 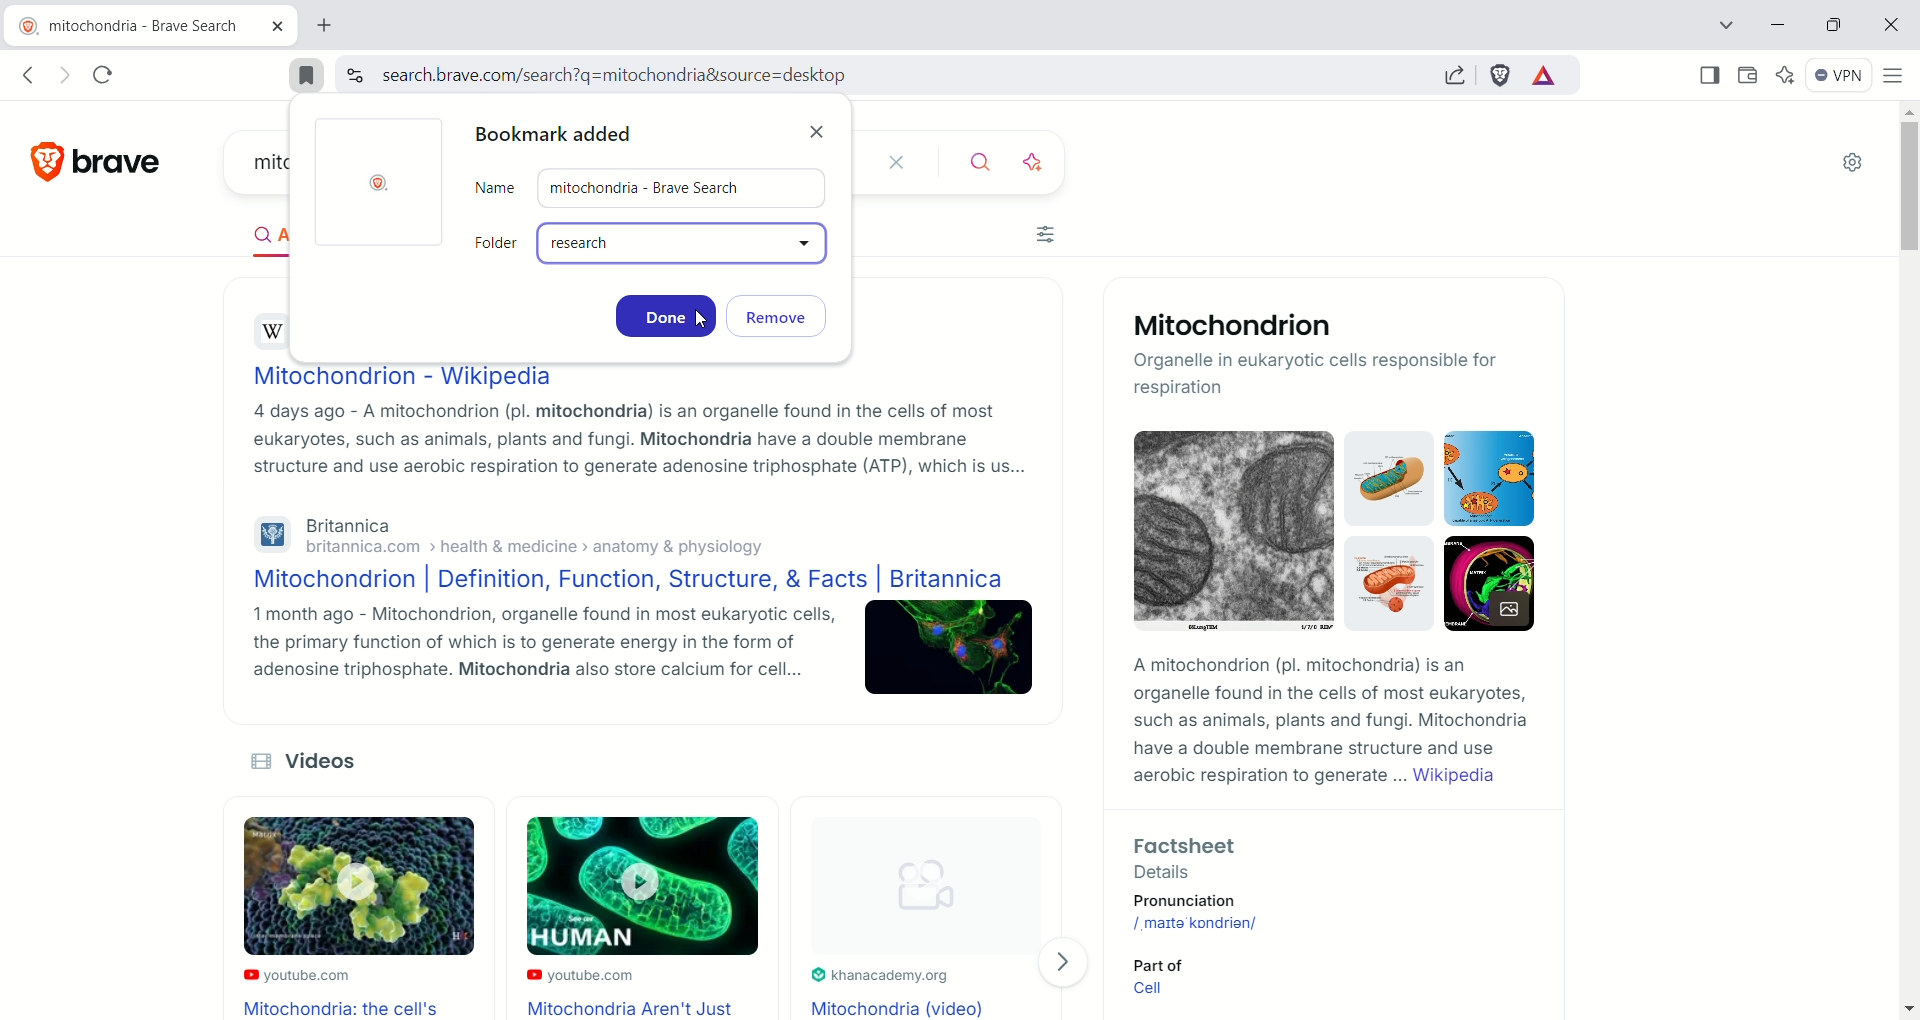 I want to click on Mitochondria Aren't Just, so click(x=639, y=1008).